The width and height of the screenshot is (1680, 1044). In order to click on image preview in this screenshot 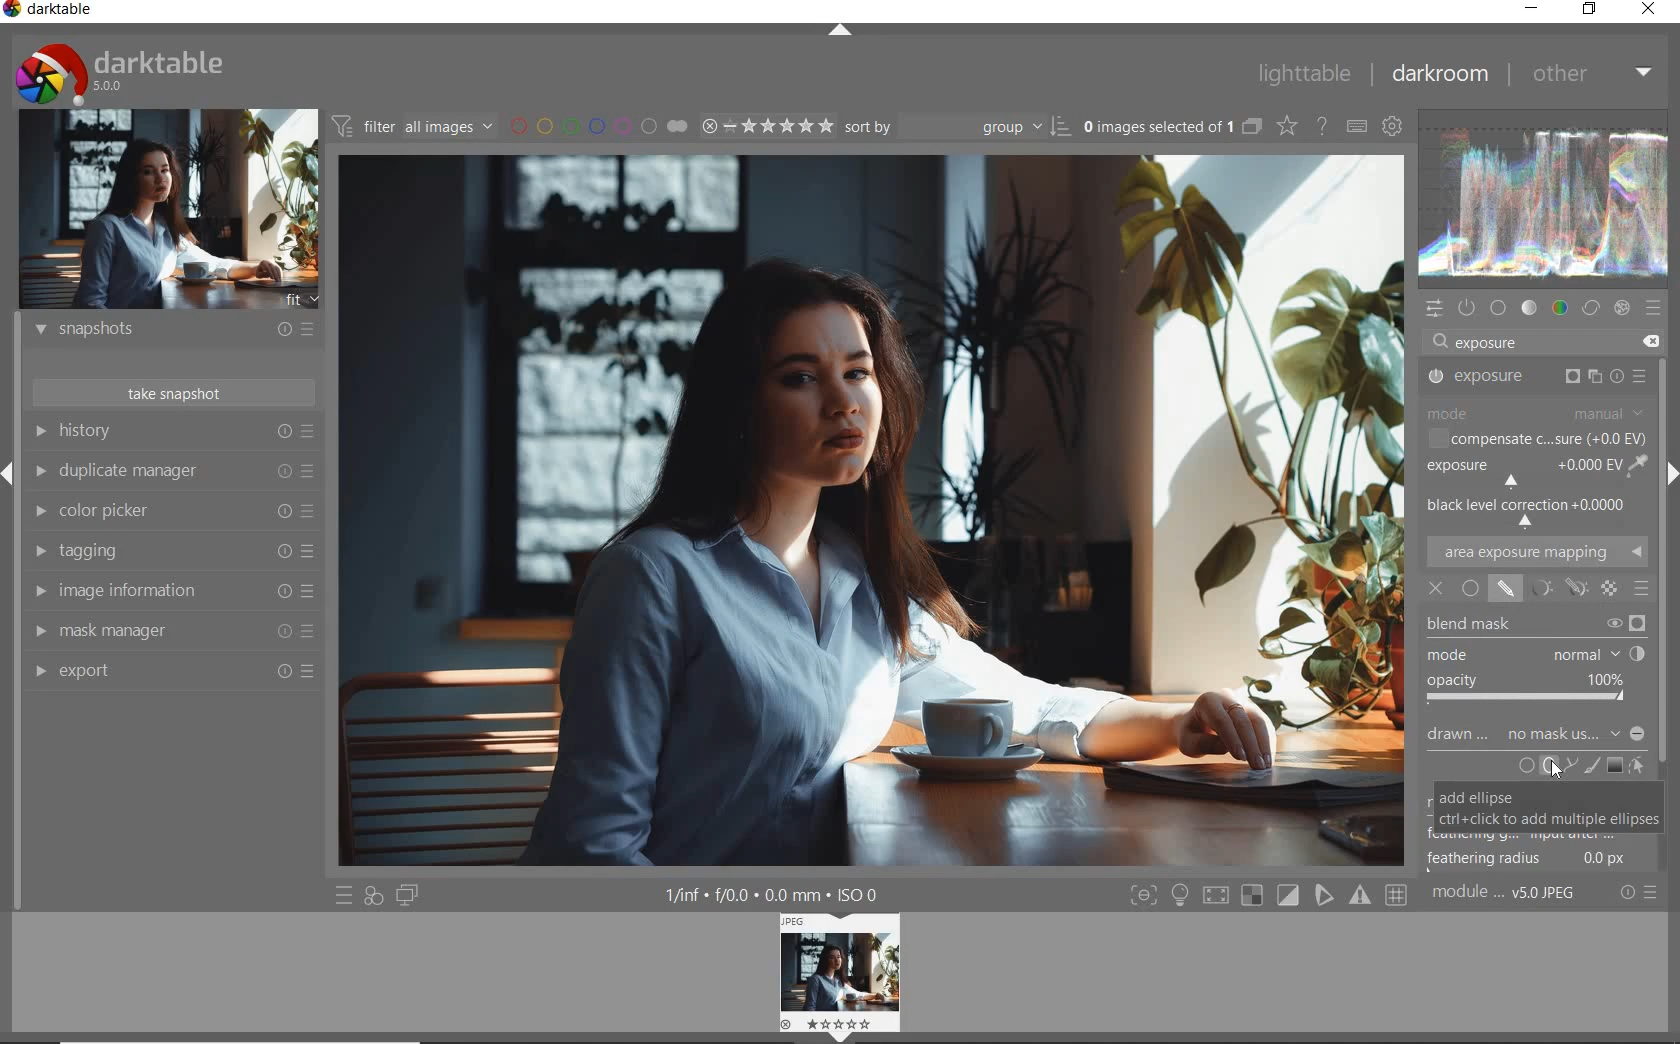, I will do `click(836, 977)`.